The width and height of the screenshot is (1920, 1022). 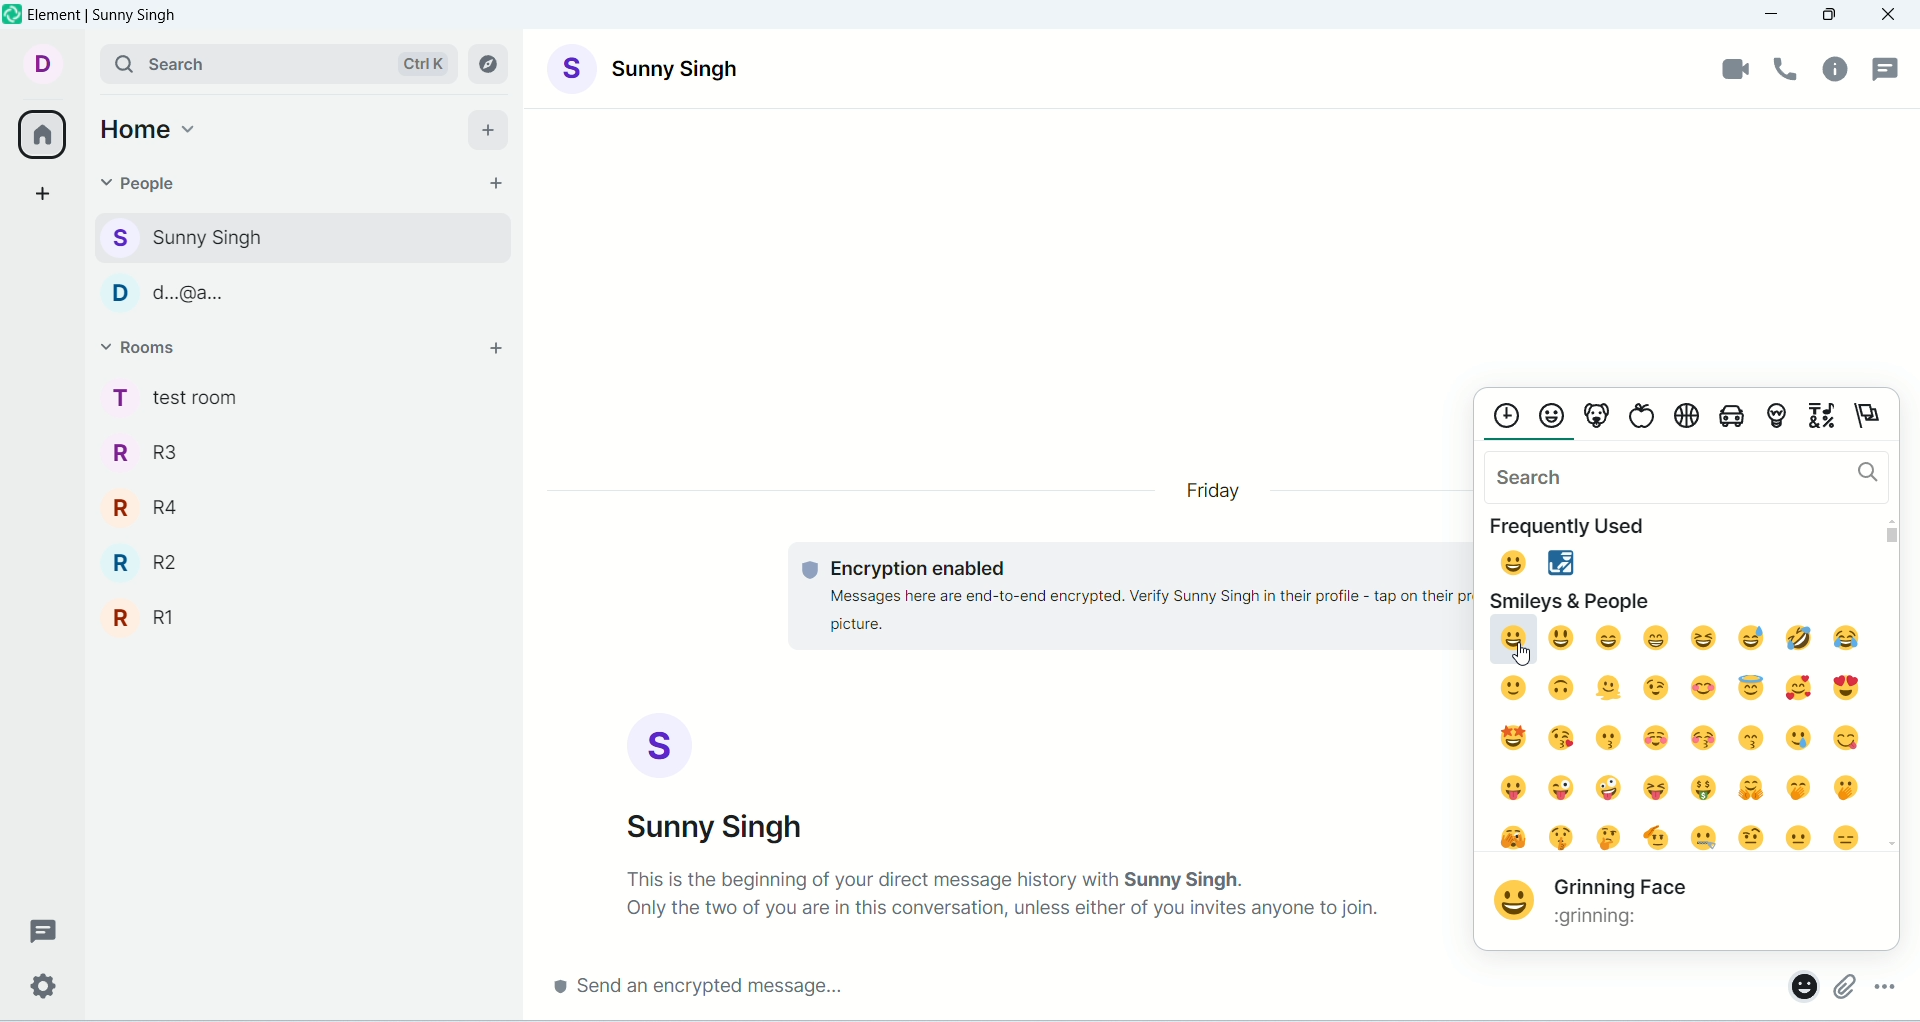 I want to click on R4, so click(x=304, y=500).